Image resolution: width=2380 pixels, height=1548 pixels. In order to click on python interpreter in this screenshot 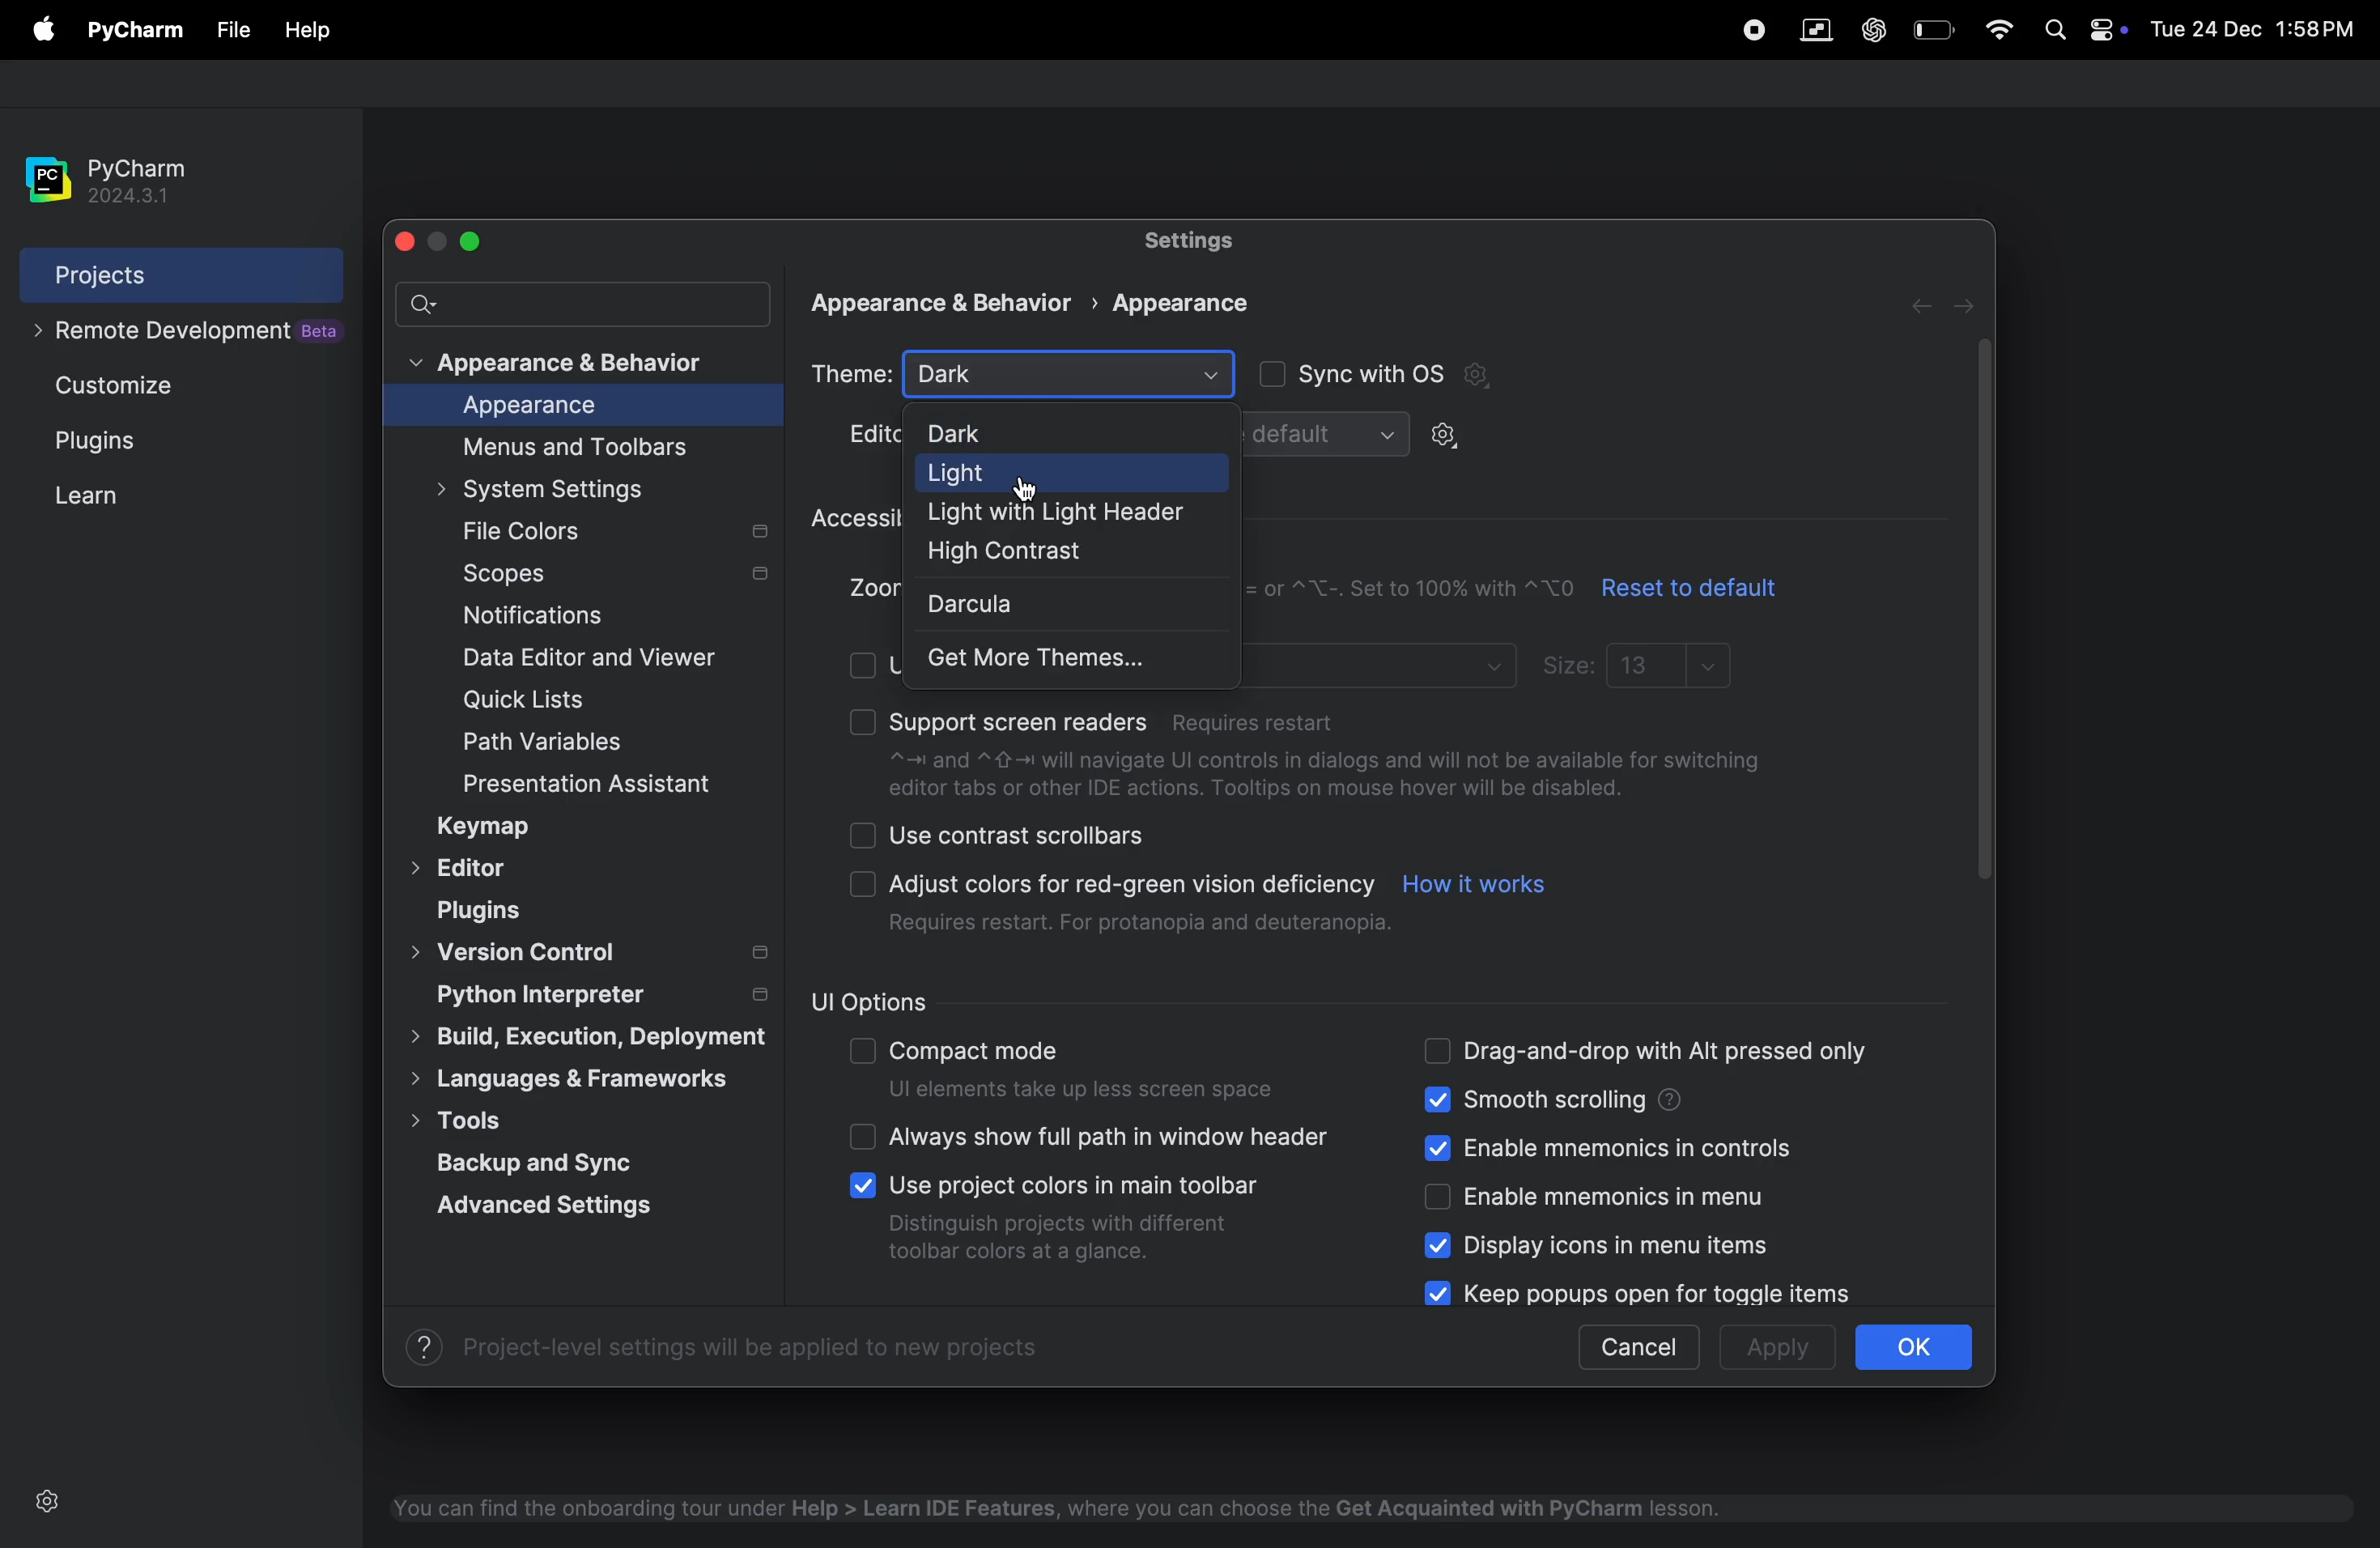, I will do `click(591, 996)`.